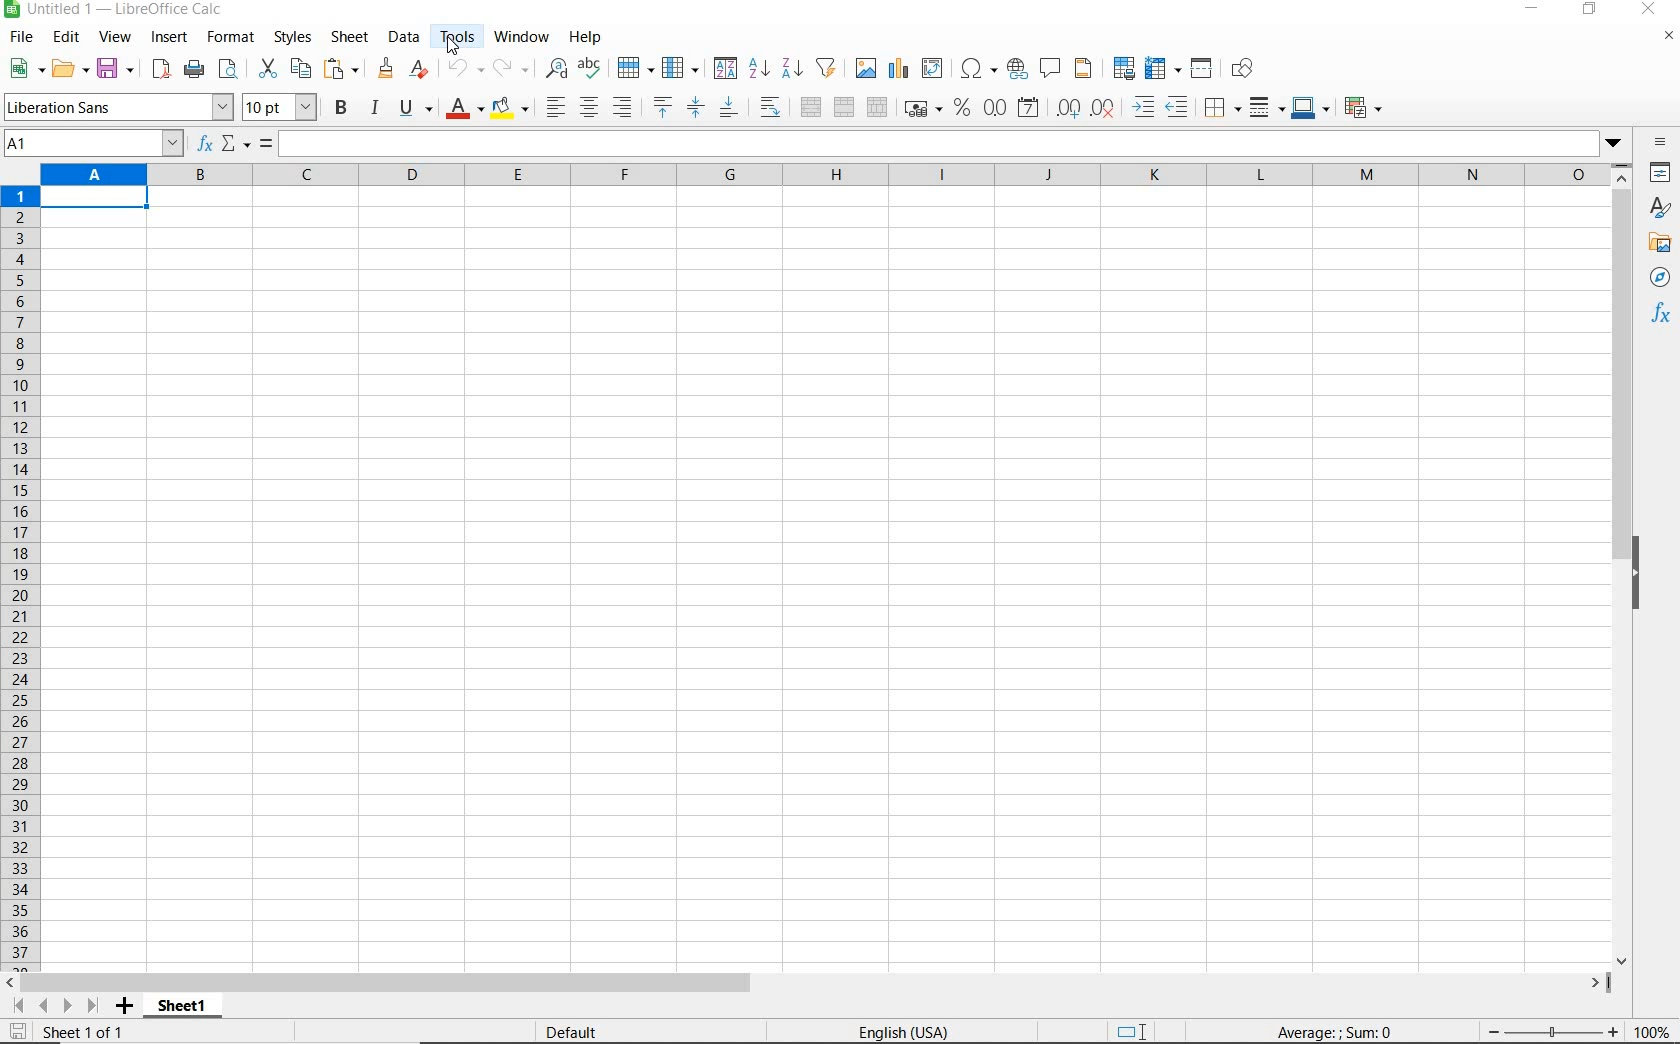  Describe the element at coordinates (56, 1005) in the screenshot. I see `MOVE SHEETS` at that location.